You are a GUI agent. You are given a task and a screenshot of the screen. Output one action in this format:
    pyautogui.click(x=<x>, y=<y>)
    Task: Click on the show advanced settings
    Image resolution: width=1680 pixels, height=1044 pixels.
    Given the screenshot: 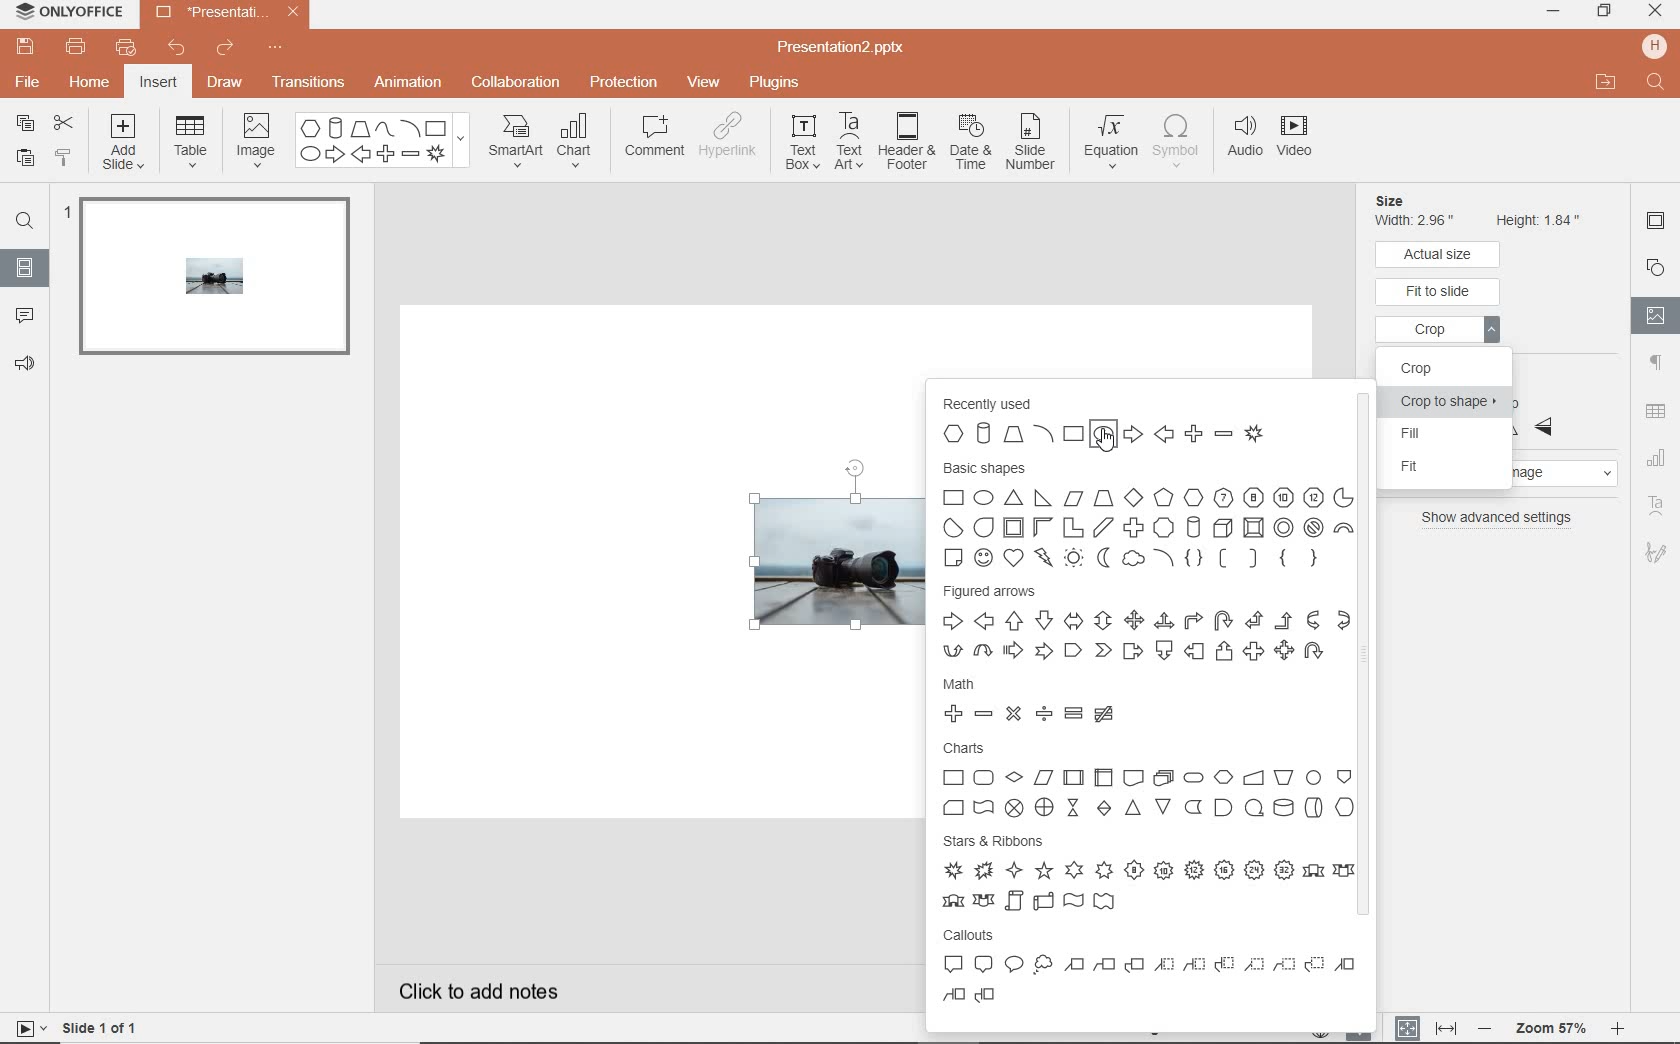 What is the action you would take?
    pyautogui.click(x=1498, y=518)
    